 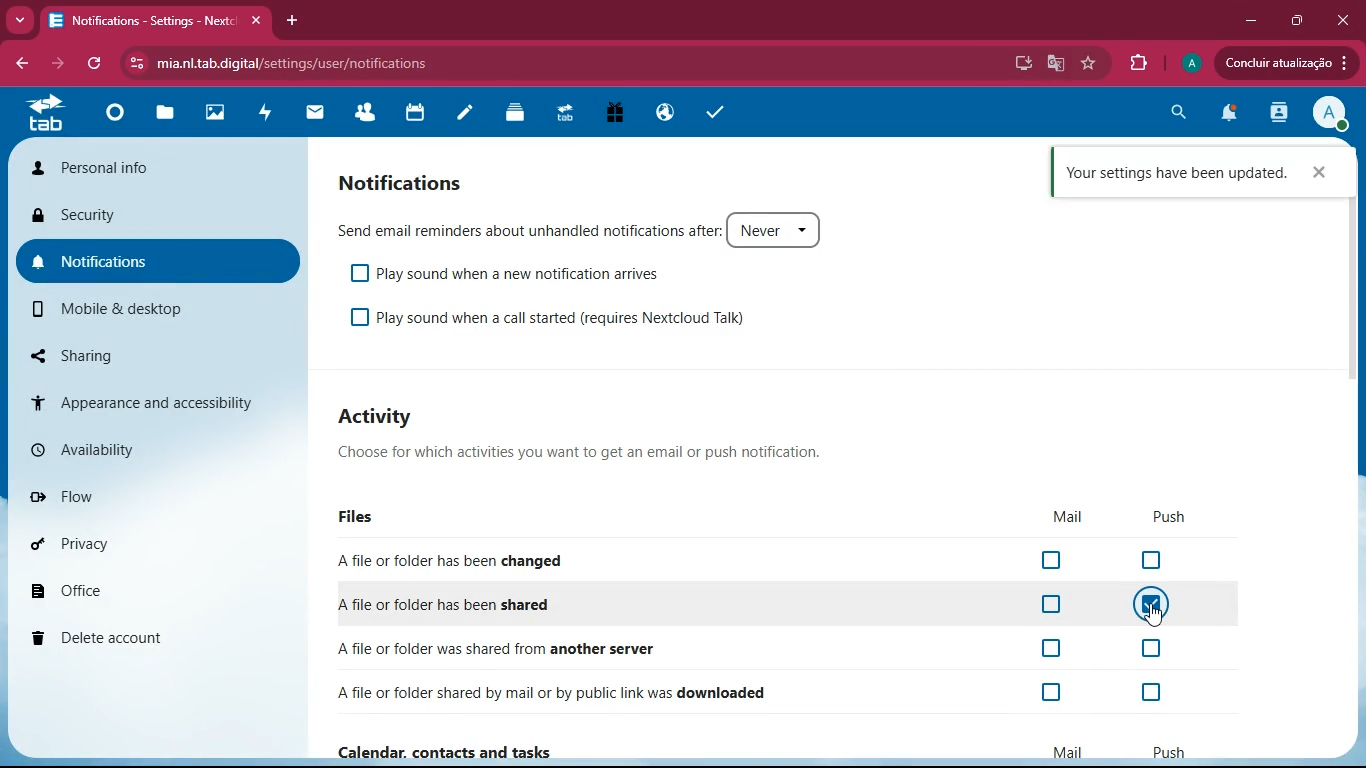 What do you see at coordinates (1168, 751) in the screenshot?
I see `push` at bounding box center [1168, 751].